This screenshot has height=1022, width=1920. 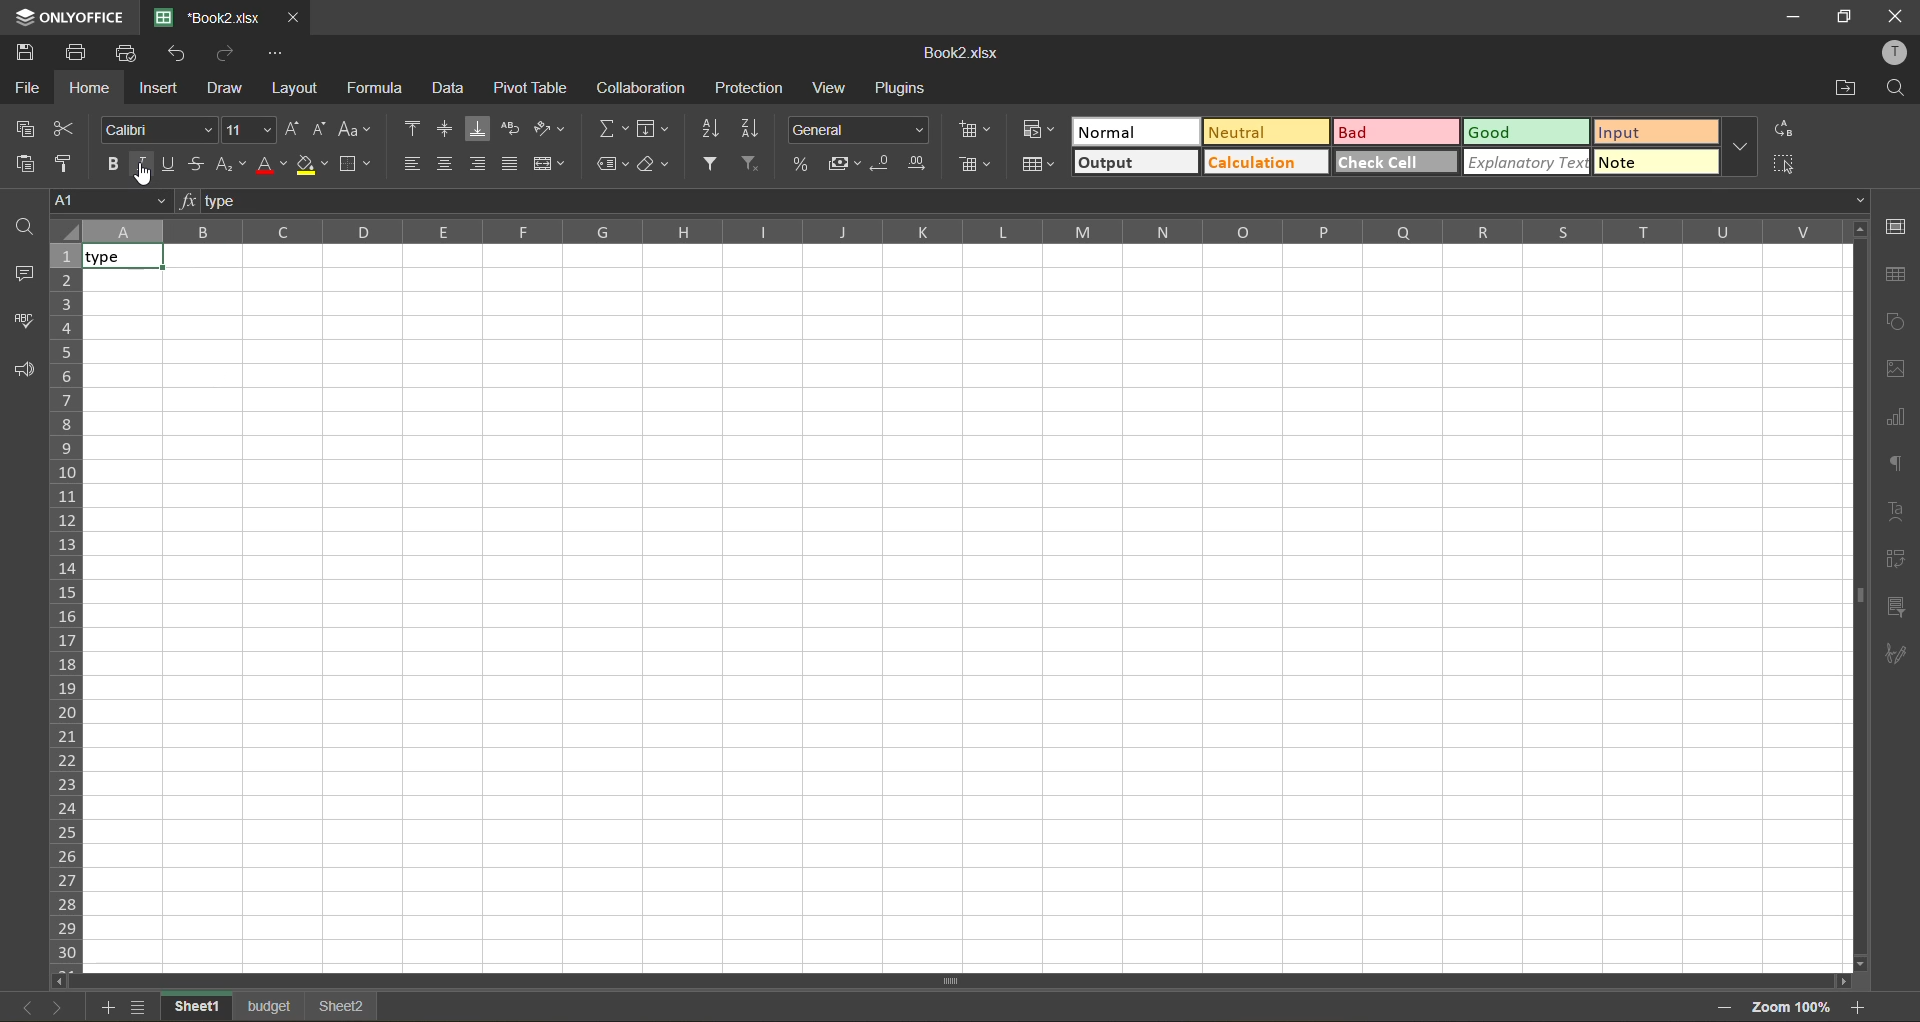 I want to click on charts, so click(x=1896, y=416).